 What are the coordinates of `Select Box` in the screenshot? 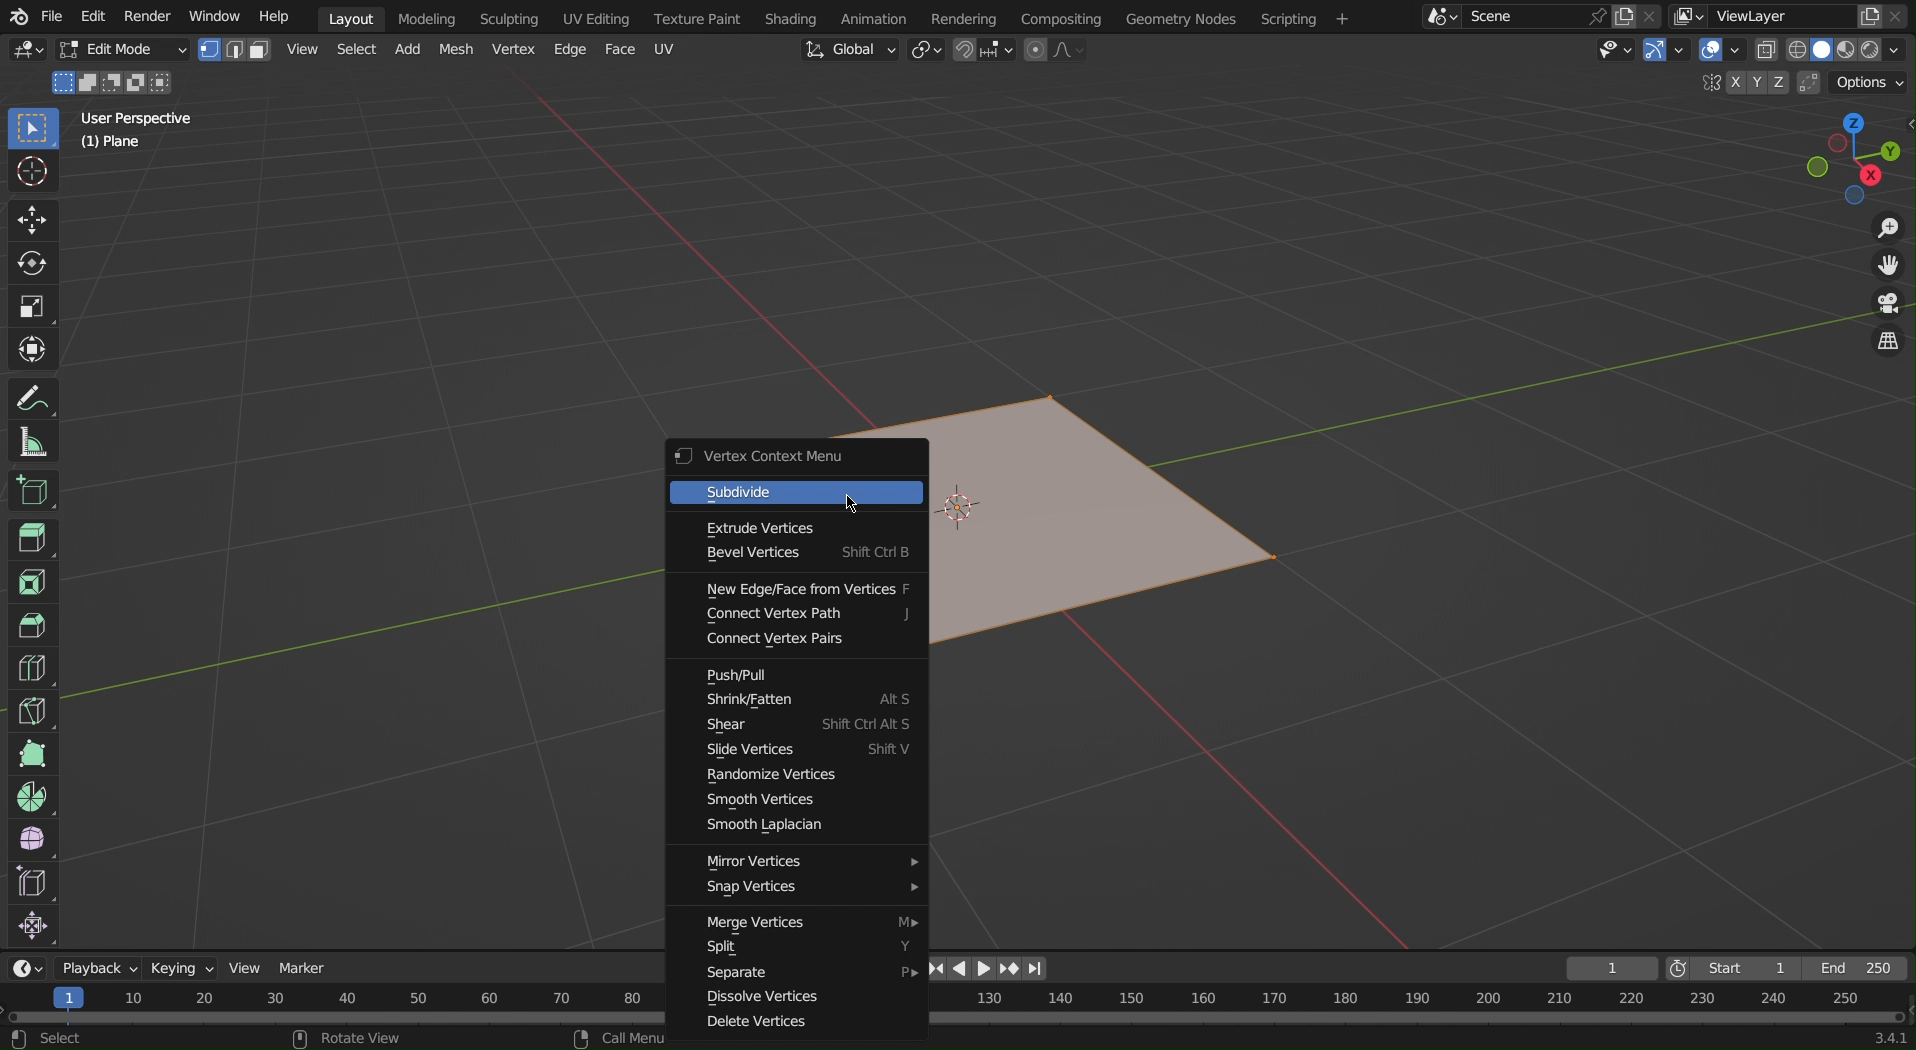 It's located at (32, 130).